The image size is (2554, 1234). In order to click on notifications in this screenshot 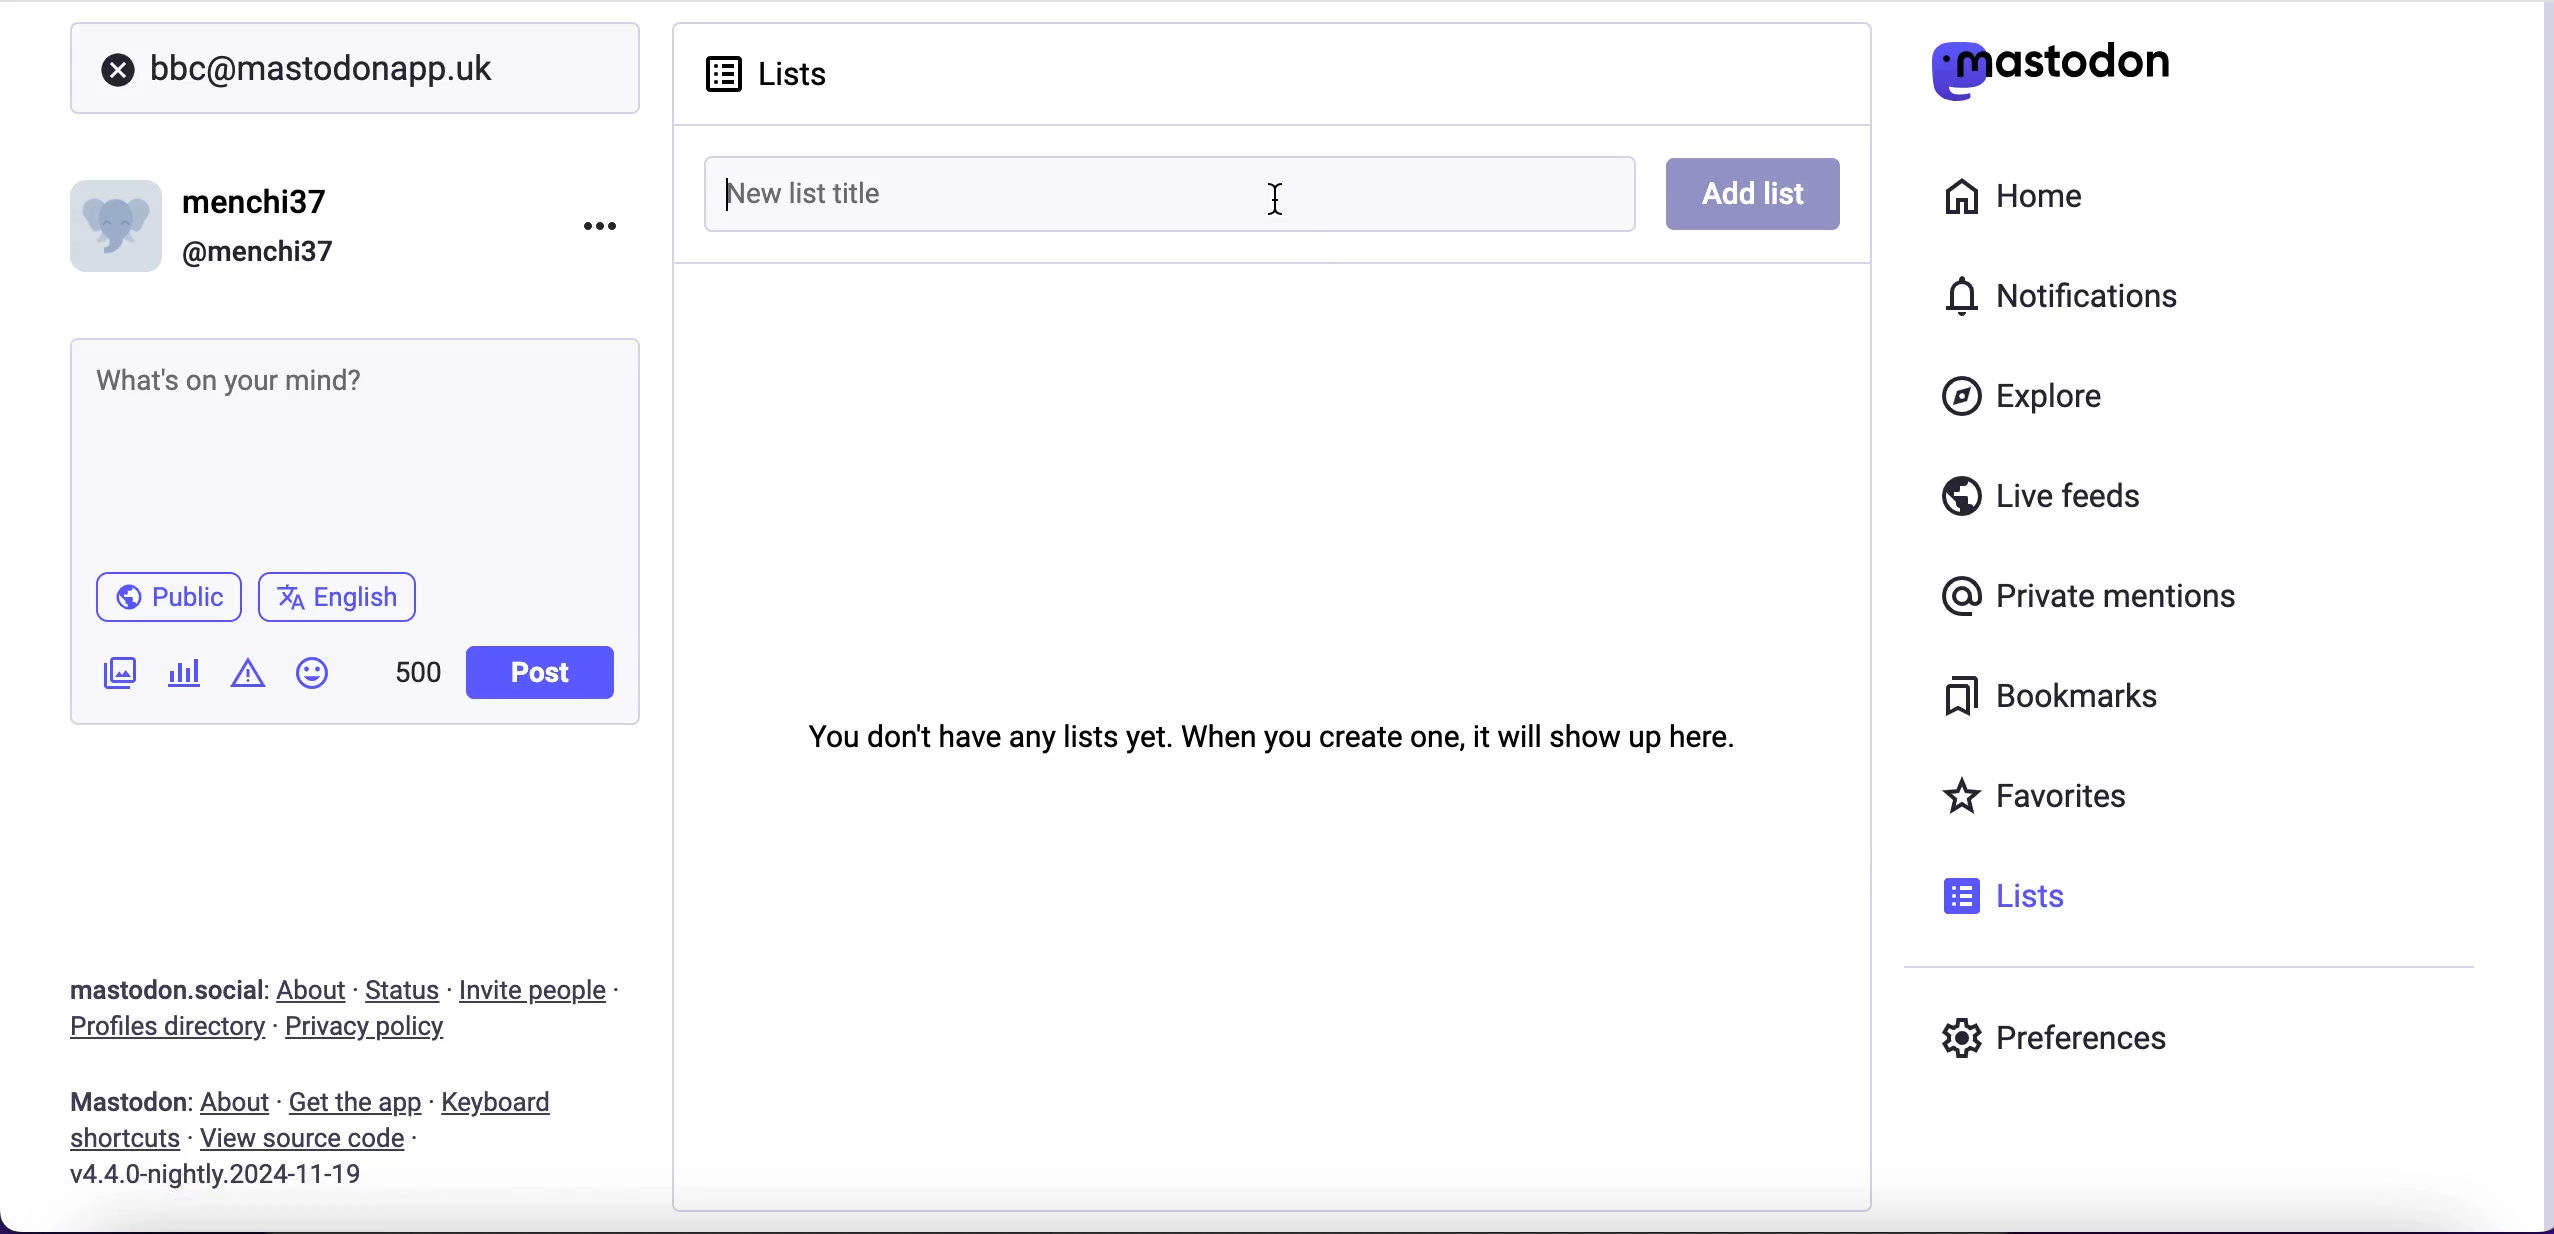, I will do `click(2051, 293)`.